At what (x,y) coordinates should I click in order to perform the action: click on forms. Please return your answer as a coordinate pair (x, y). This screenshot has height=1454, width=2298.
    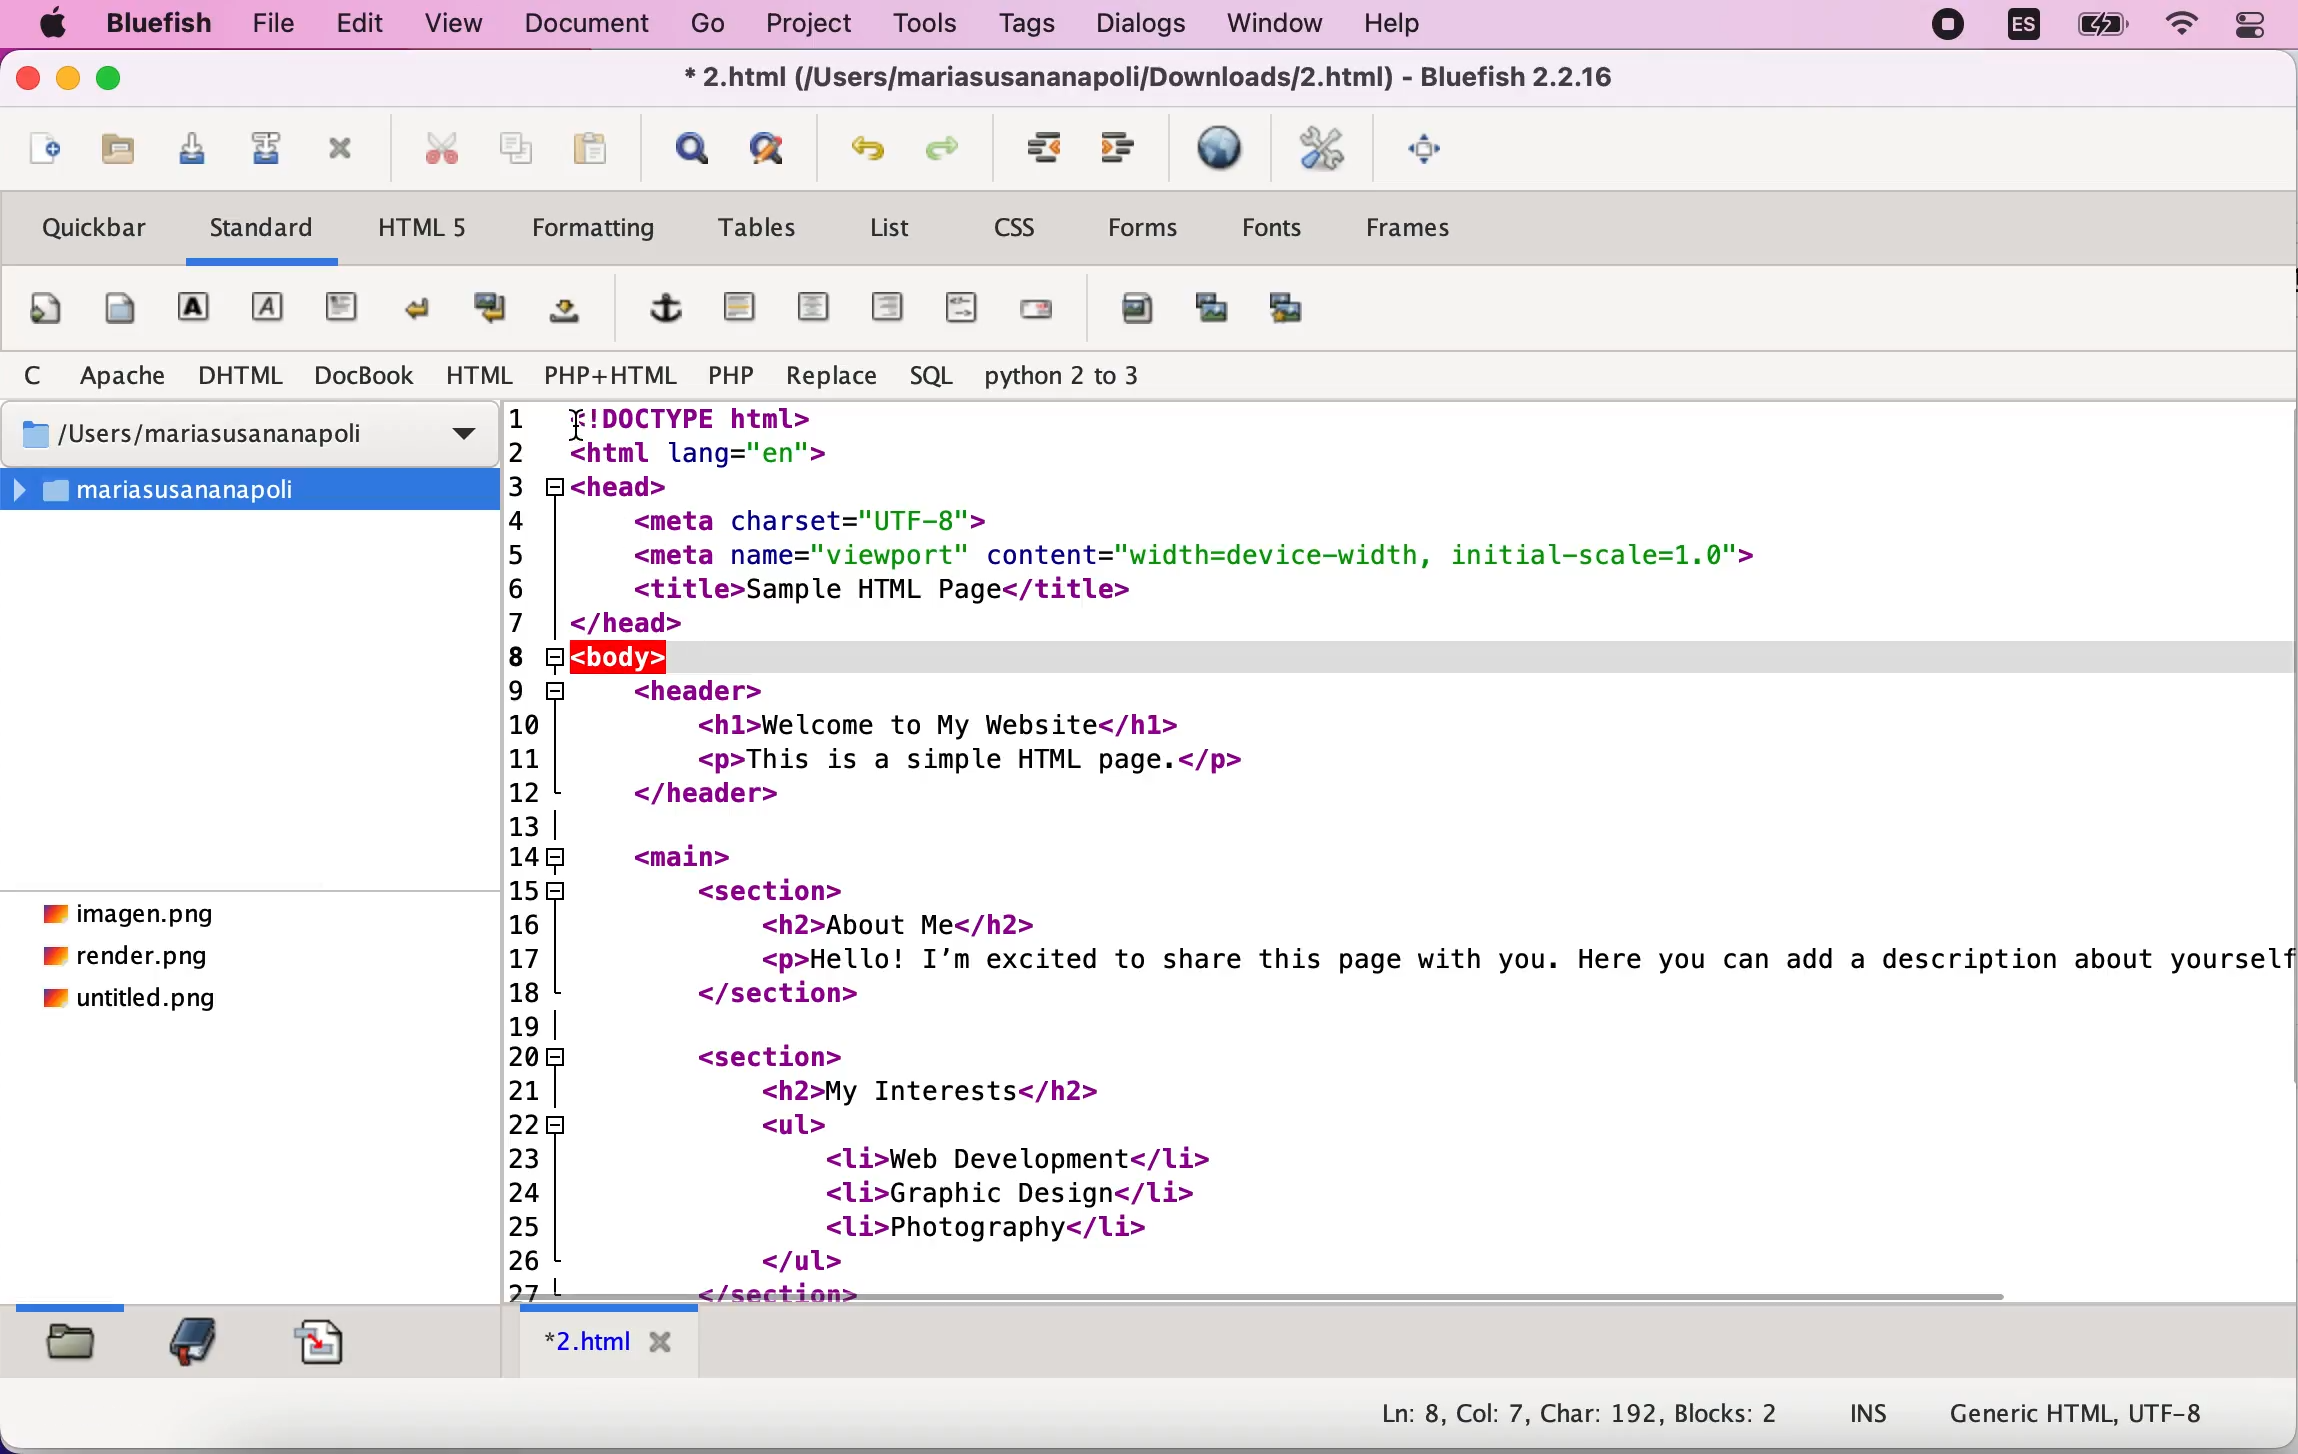
    Looking at the image, I should click on (1149, 227).